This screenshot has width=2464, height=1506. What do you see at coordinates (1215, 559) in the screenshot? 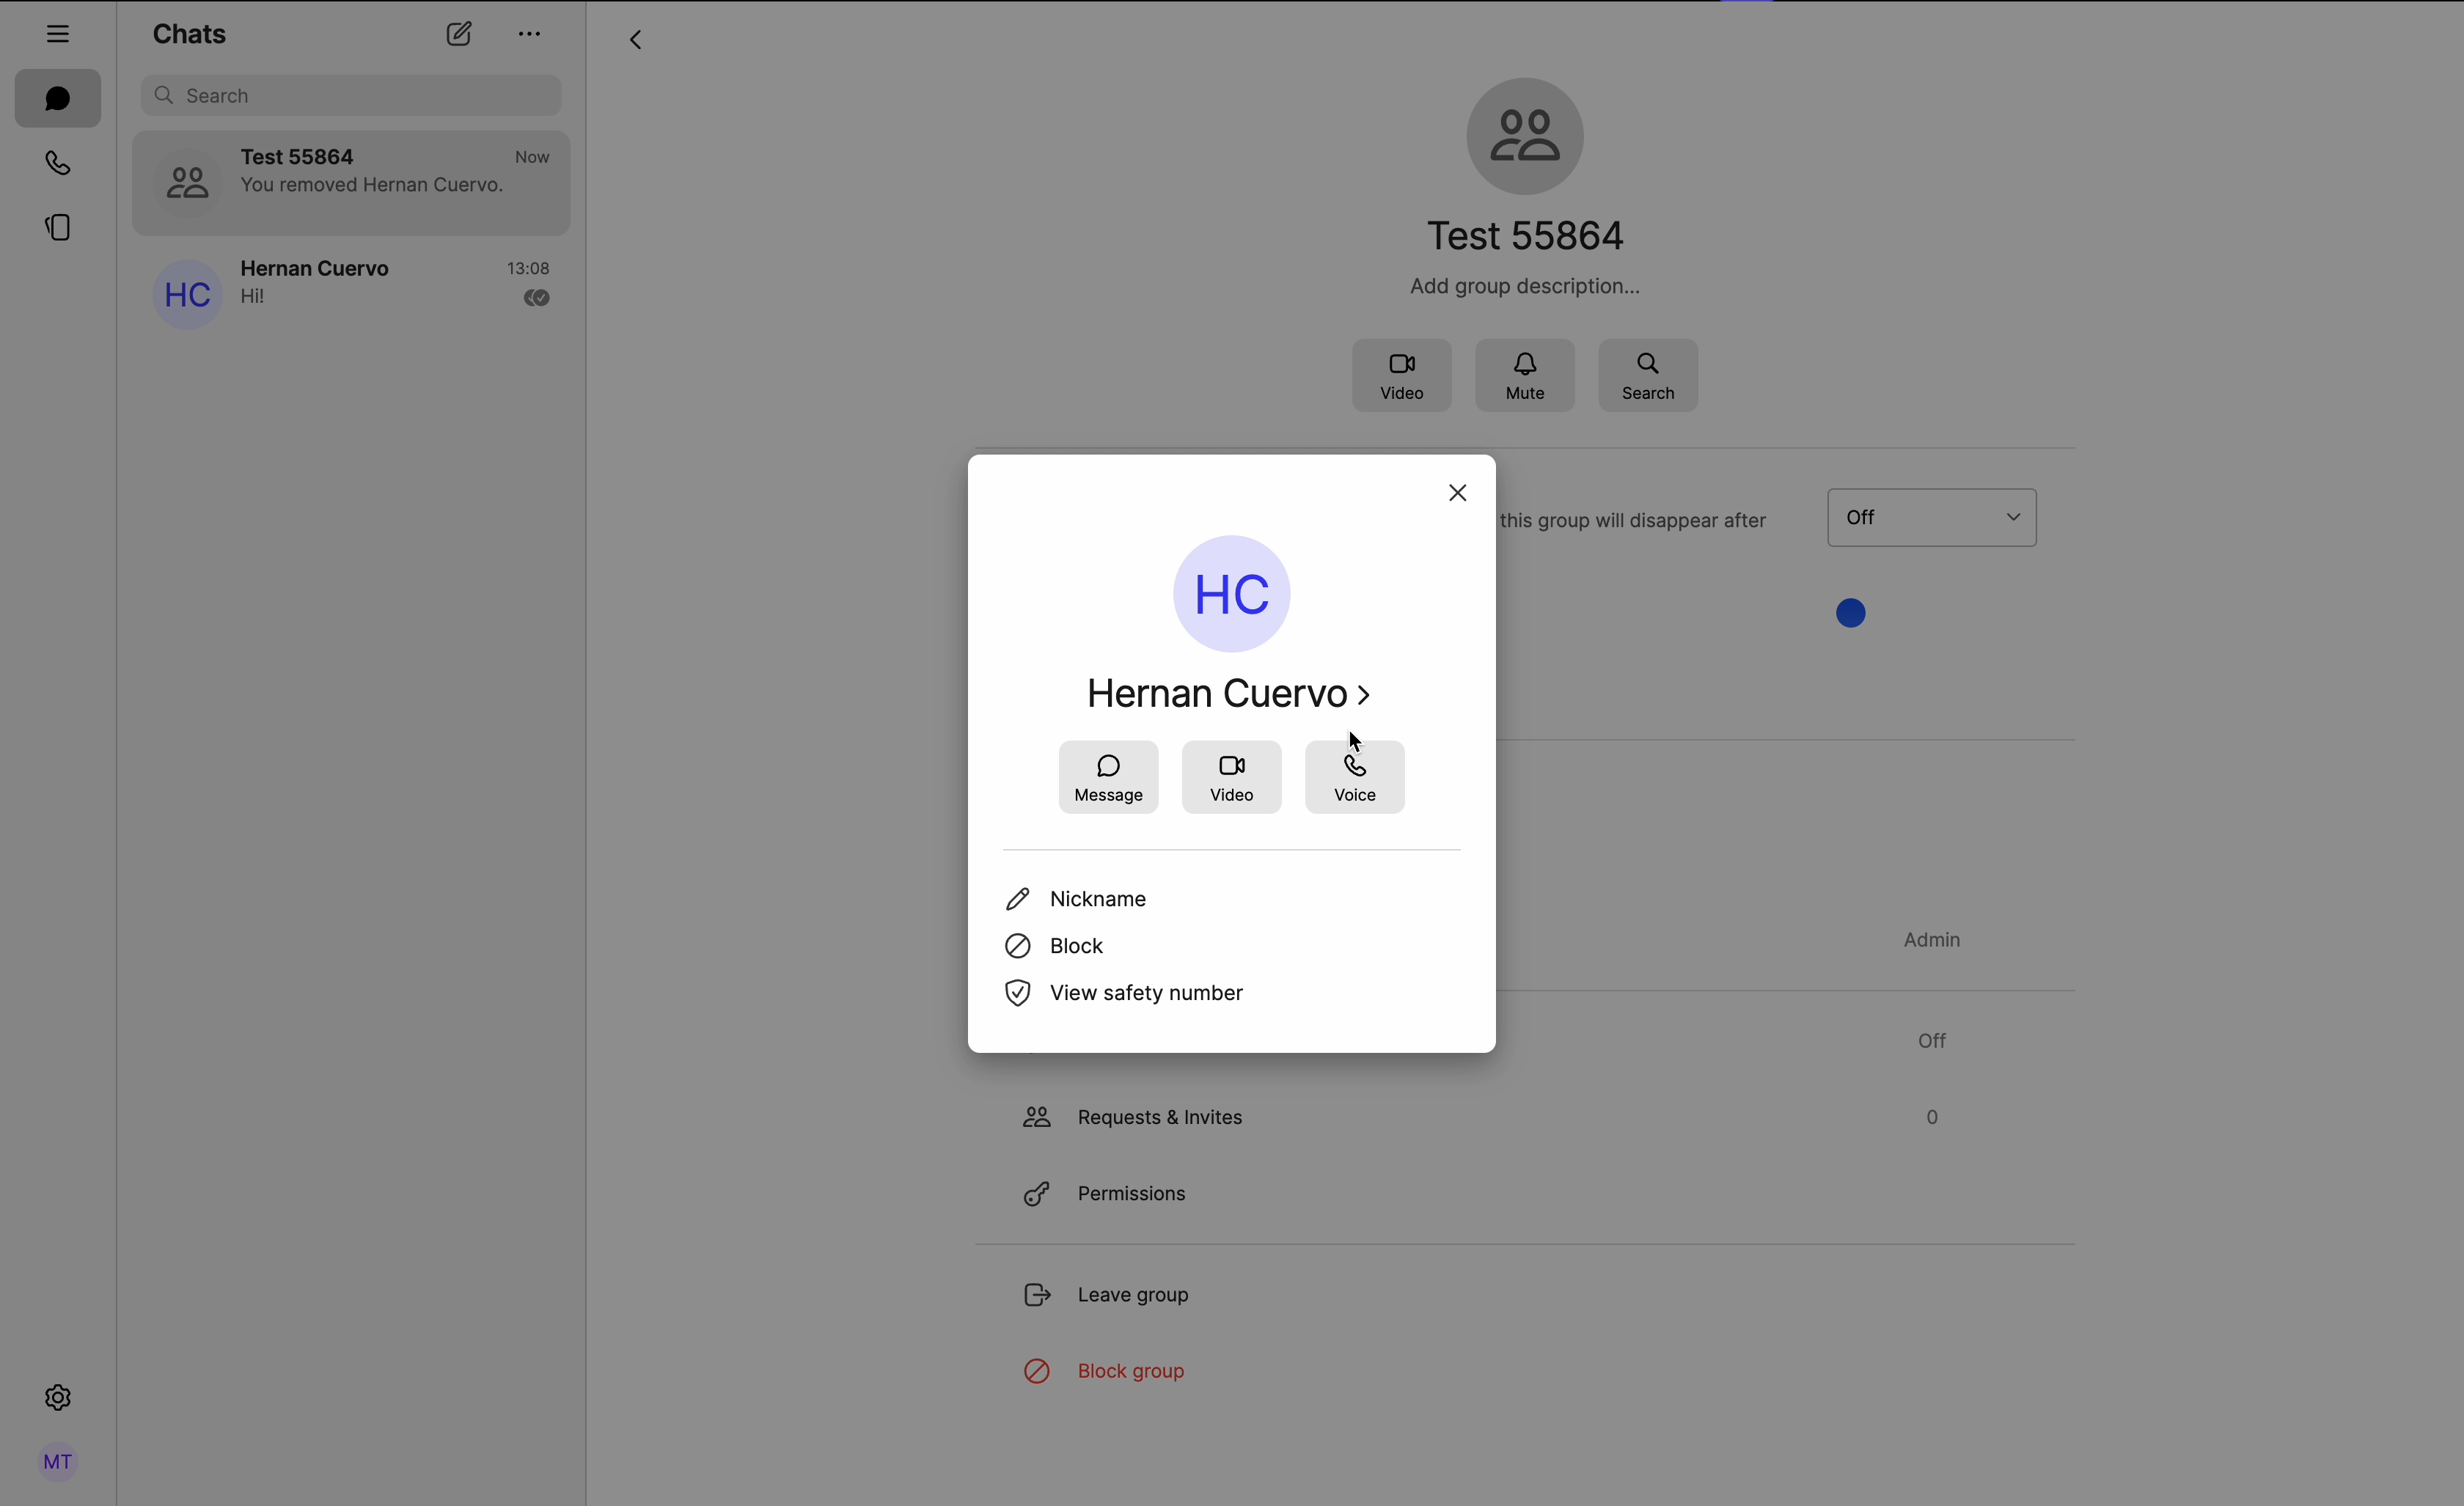
I see `profile contact` at bounding box center [1215, 559].